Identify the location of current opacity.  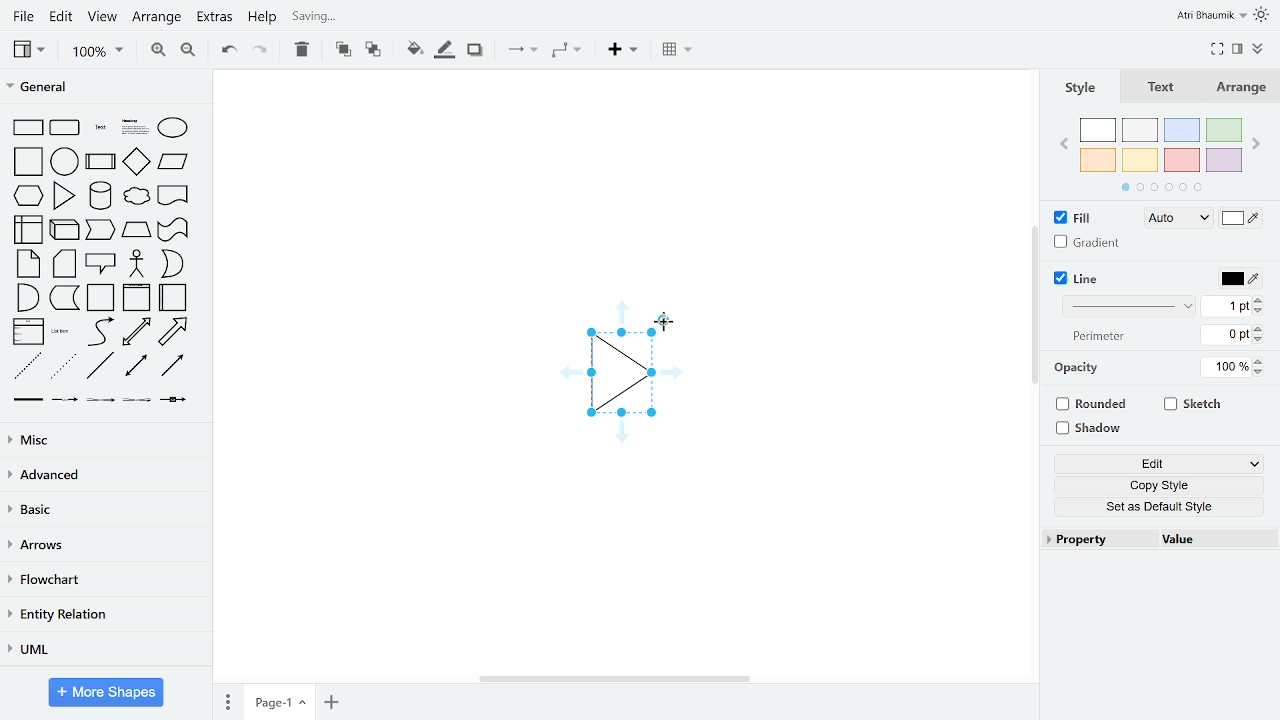
(1223, 368).